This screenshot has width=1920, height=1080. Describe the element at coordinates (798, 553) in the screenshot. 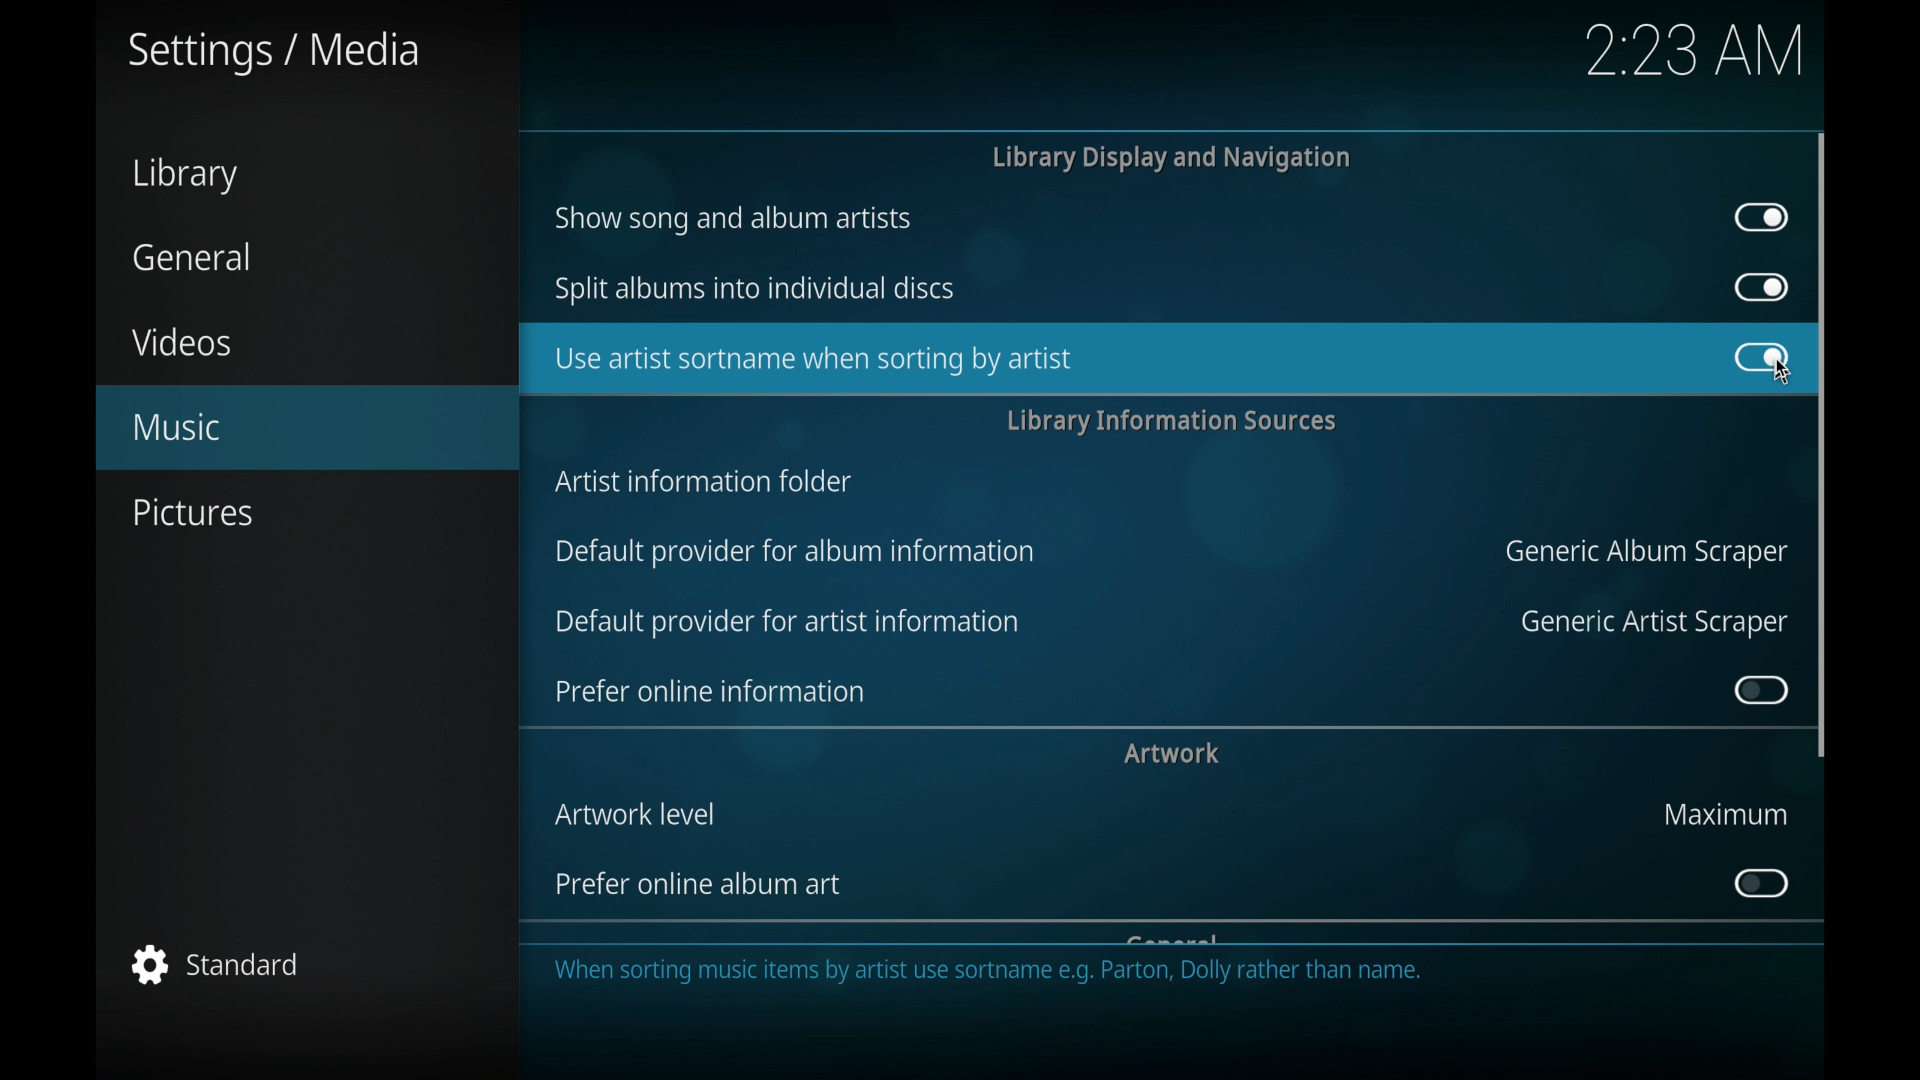

I see `default provider for album information` at that location.